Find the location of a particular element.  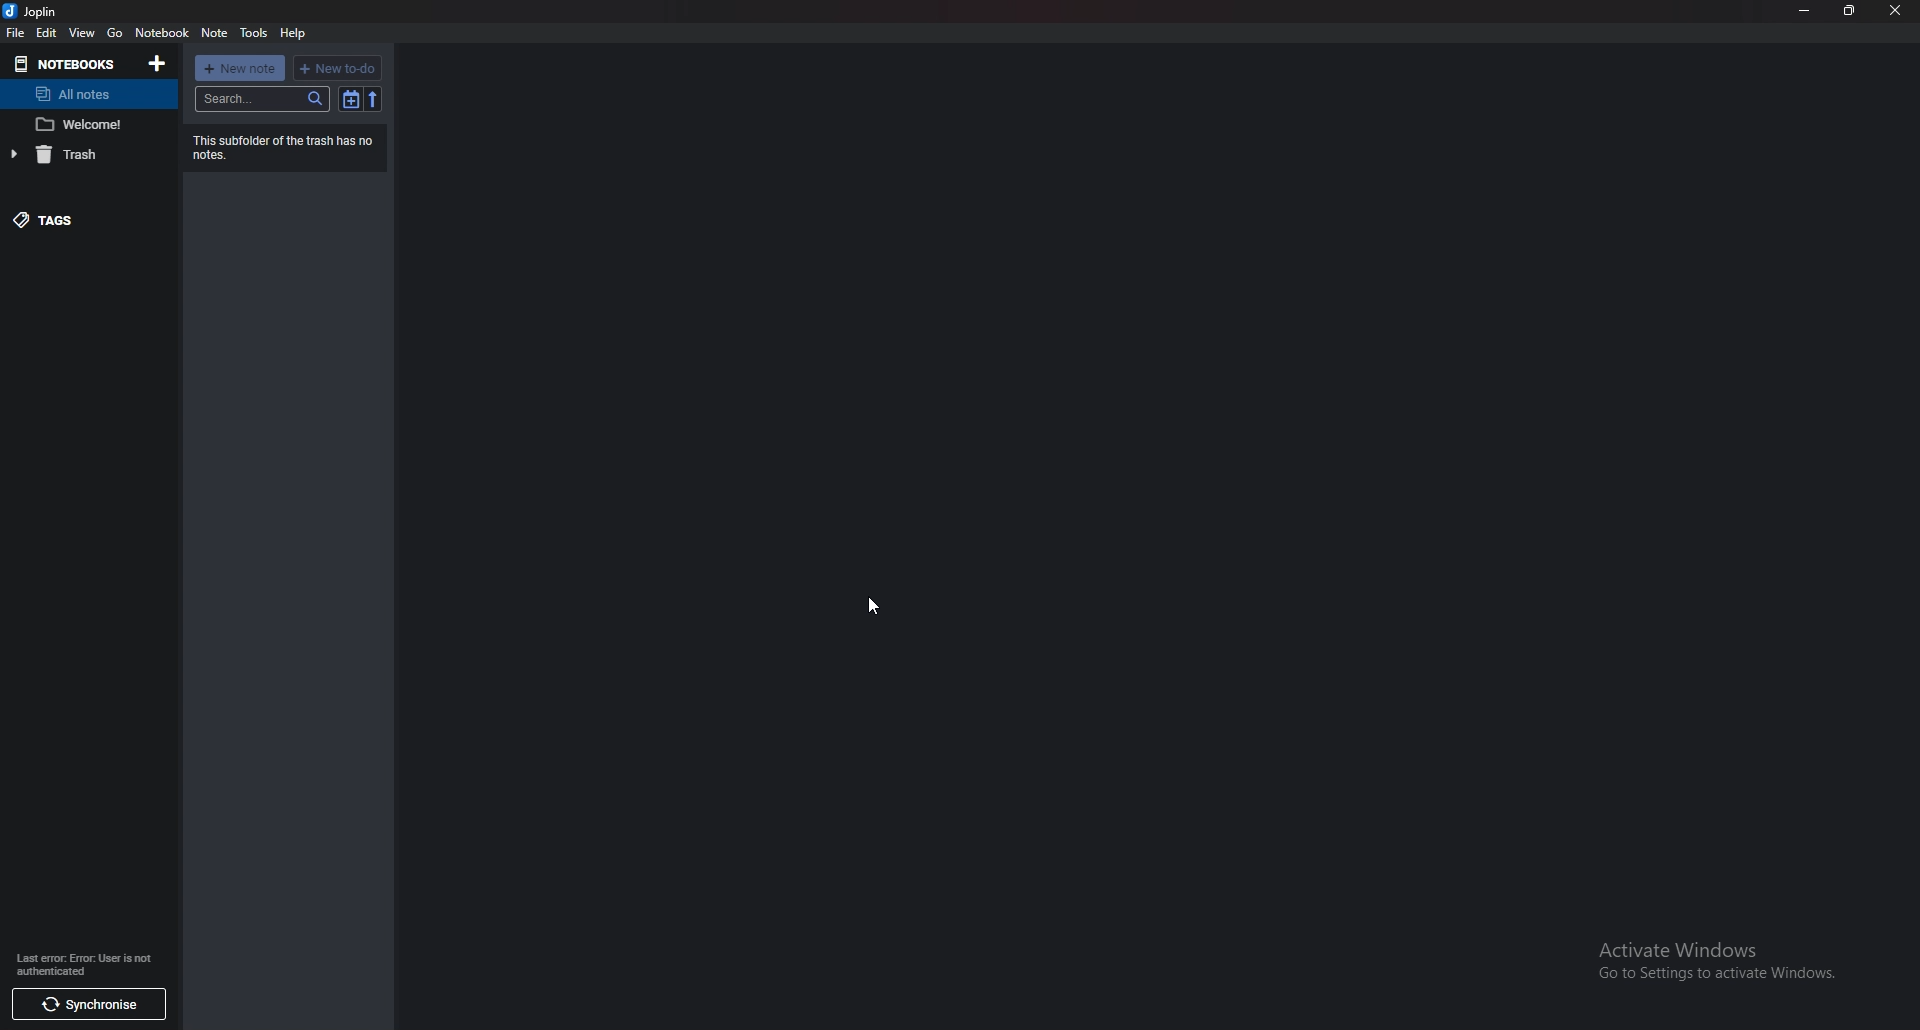

cursor is located at coordinates (873, 606).